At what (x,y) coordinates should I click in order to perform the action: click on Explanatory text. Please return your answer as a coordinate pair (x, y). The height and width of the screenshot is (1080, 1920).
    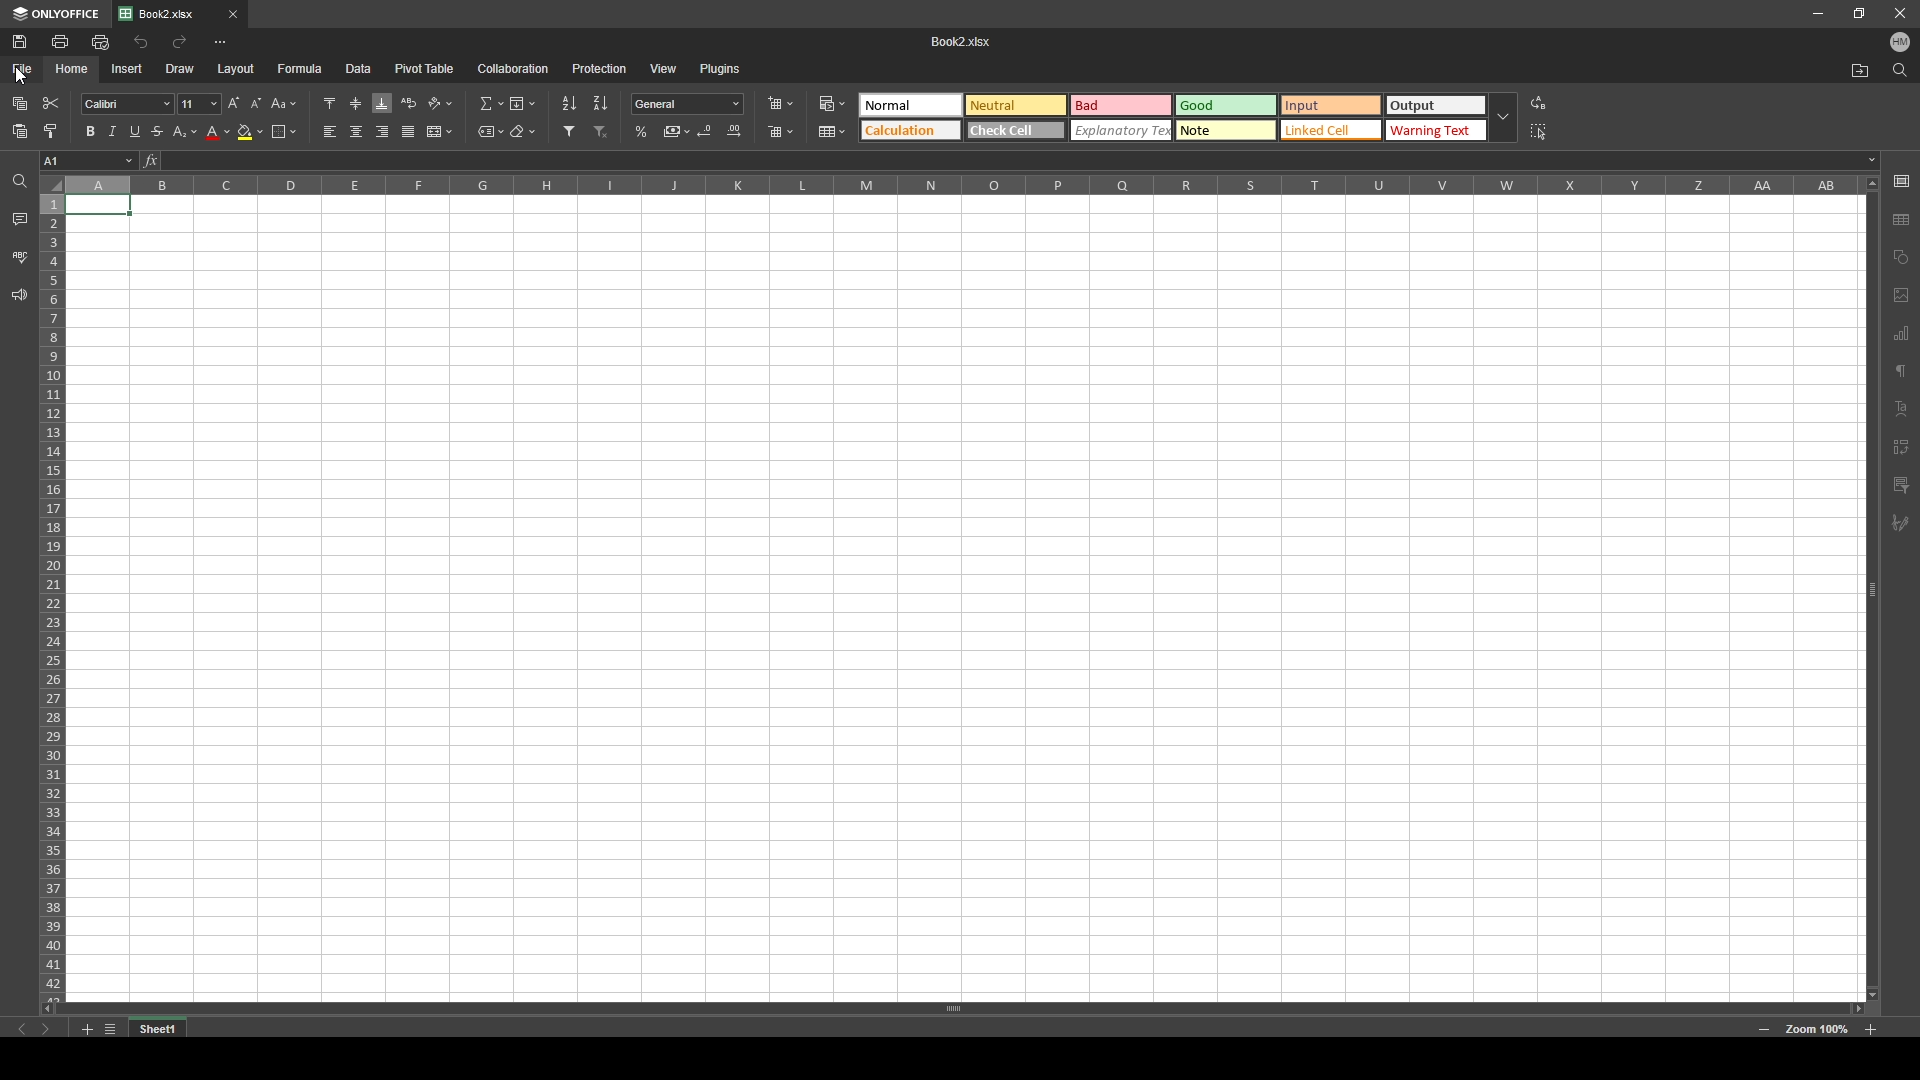
    Looking at the image, I should click on (1122, 131).